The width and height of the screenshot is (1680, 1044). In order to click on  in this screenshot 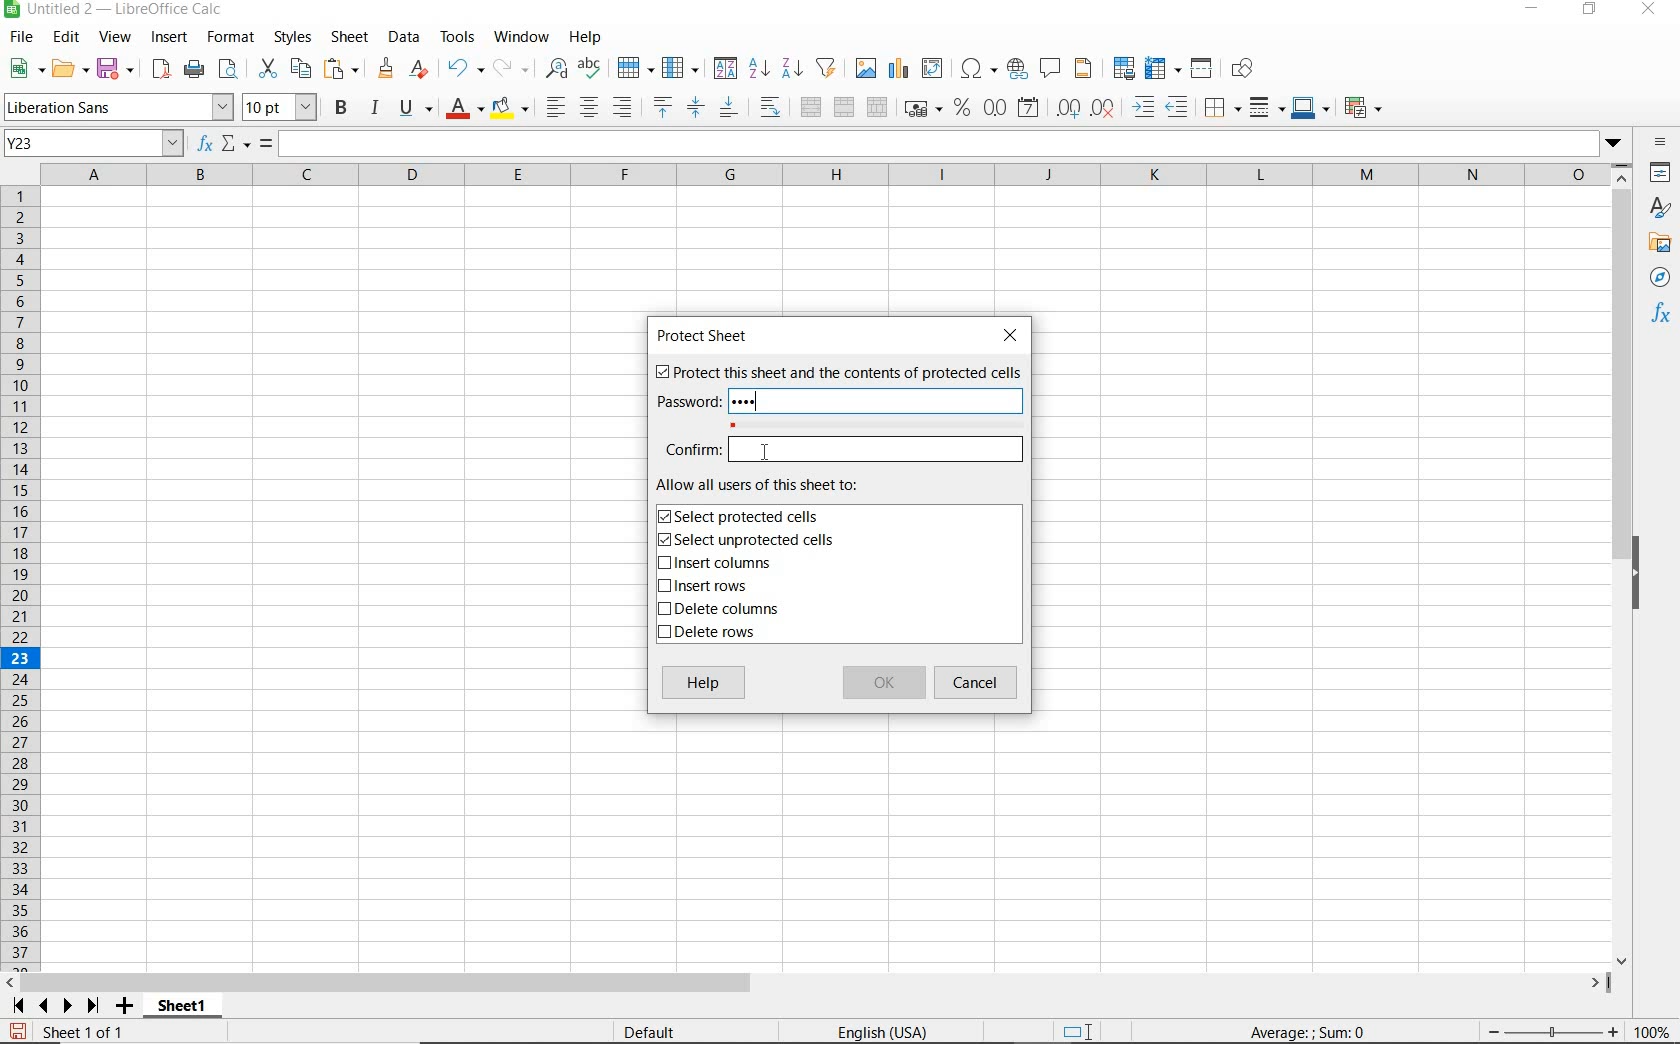, I will do `click(590, 70)`.